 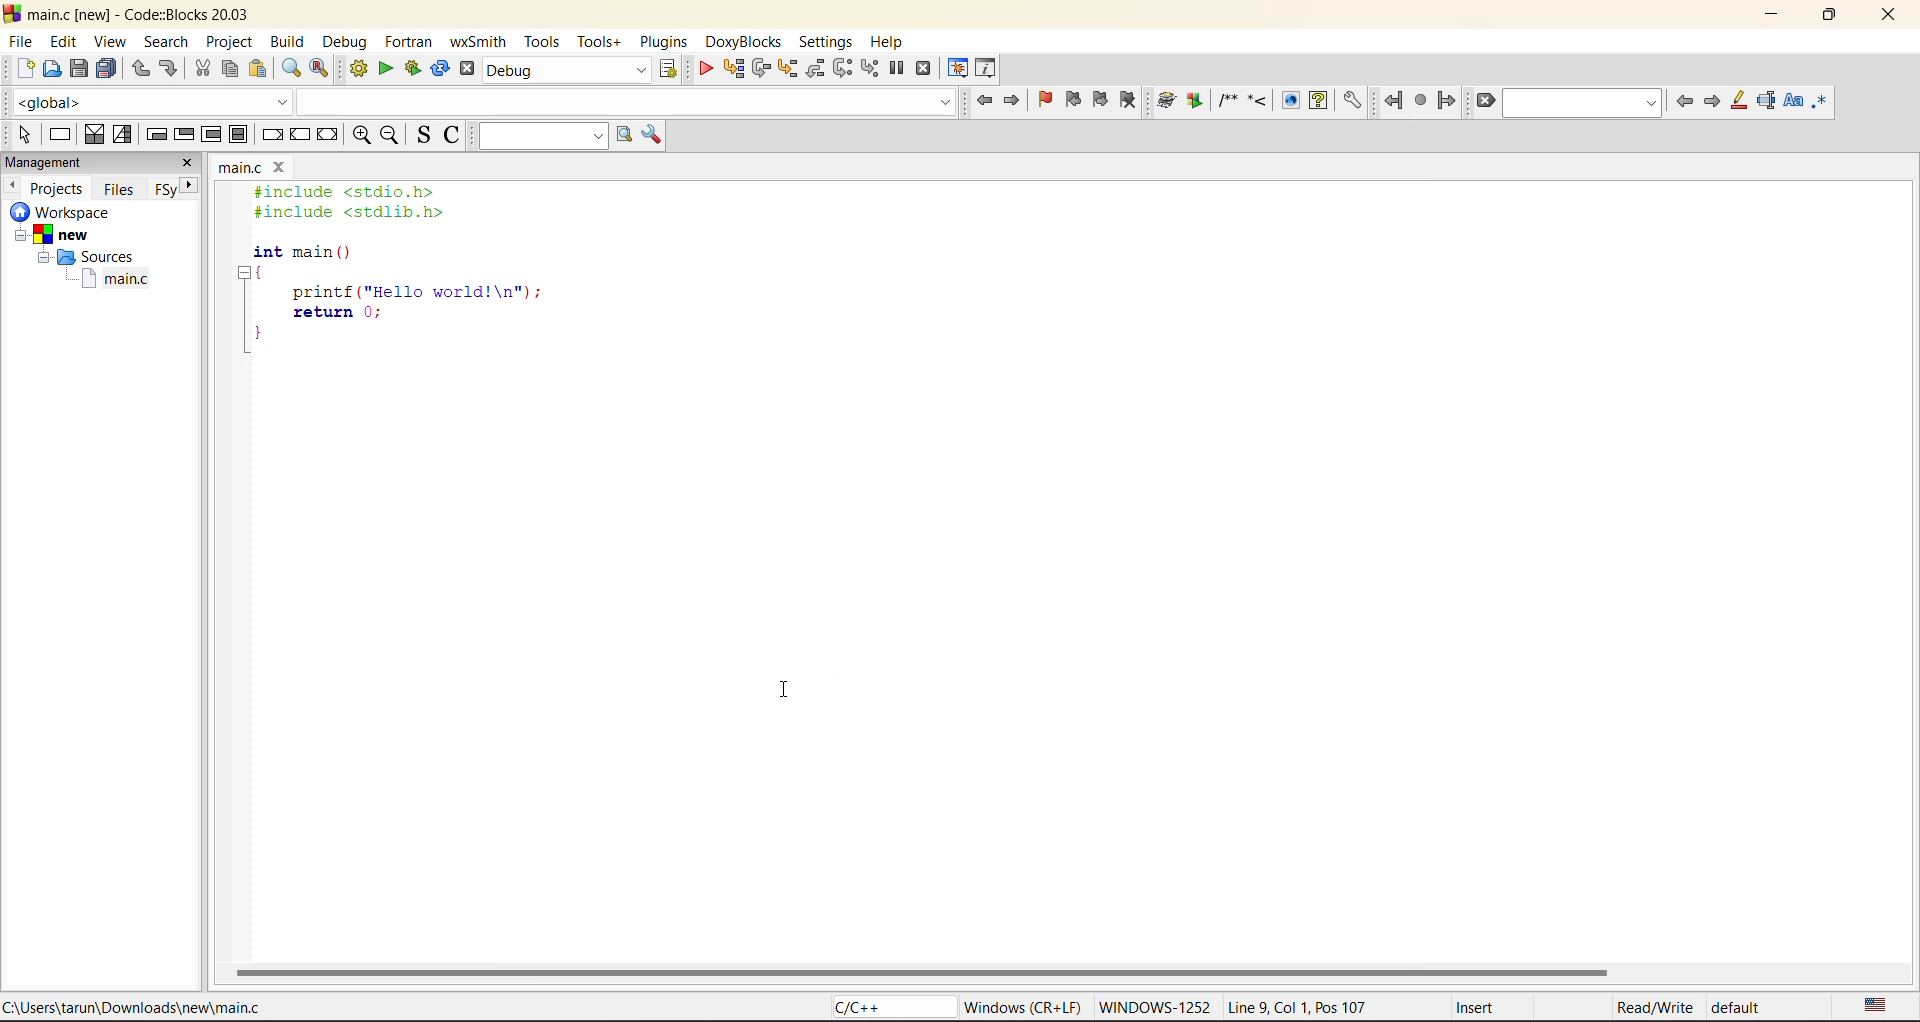 I want to click on new, so click(x=80, y=234).